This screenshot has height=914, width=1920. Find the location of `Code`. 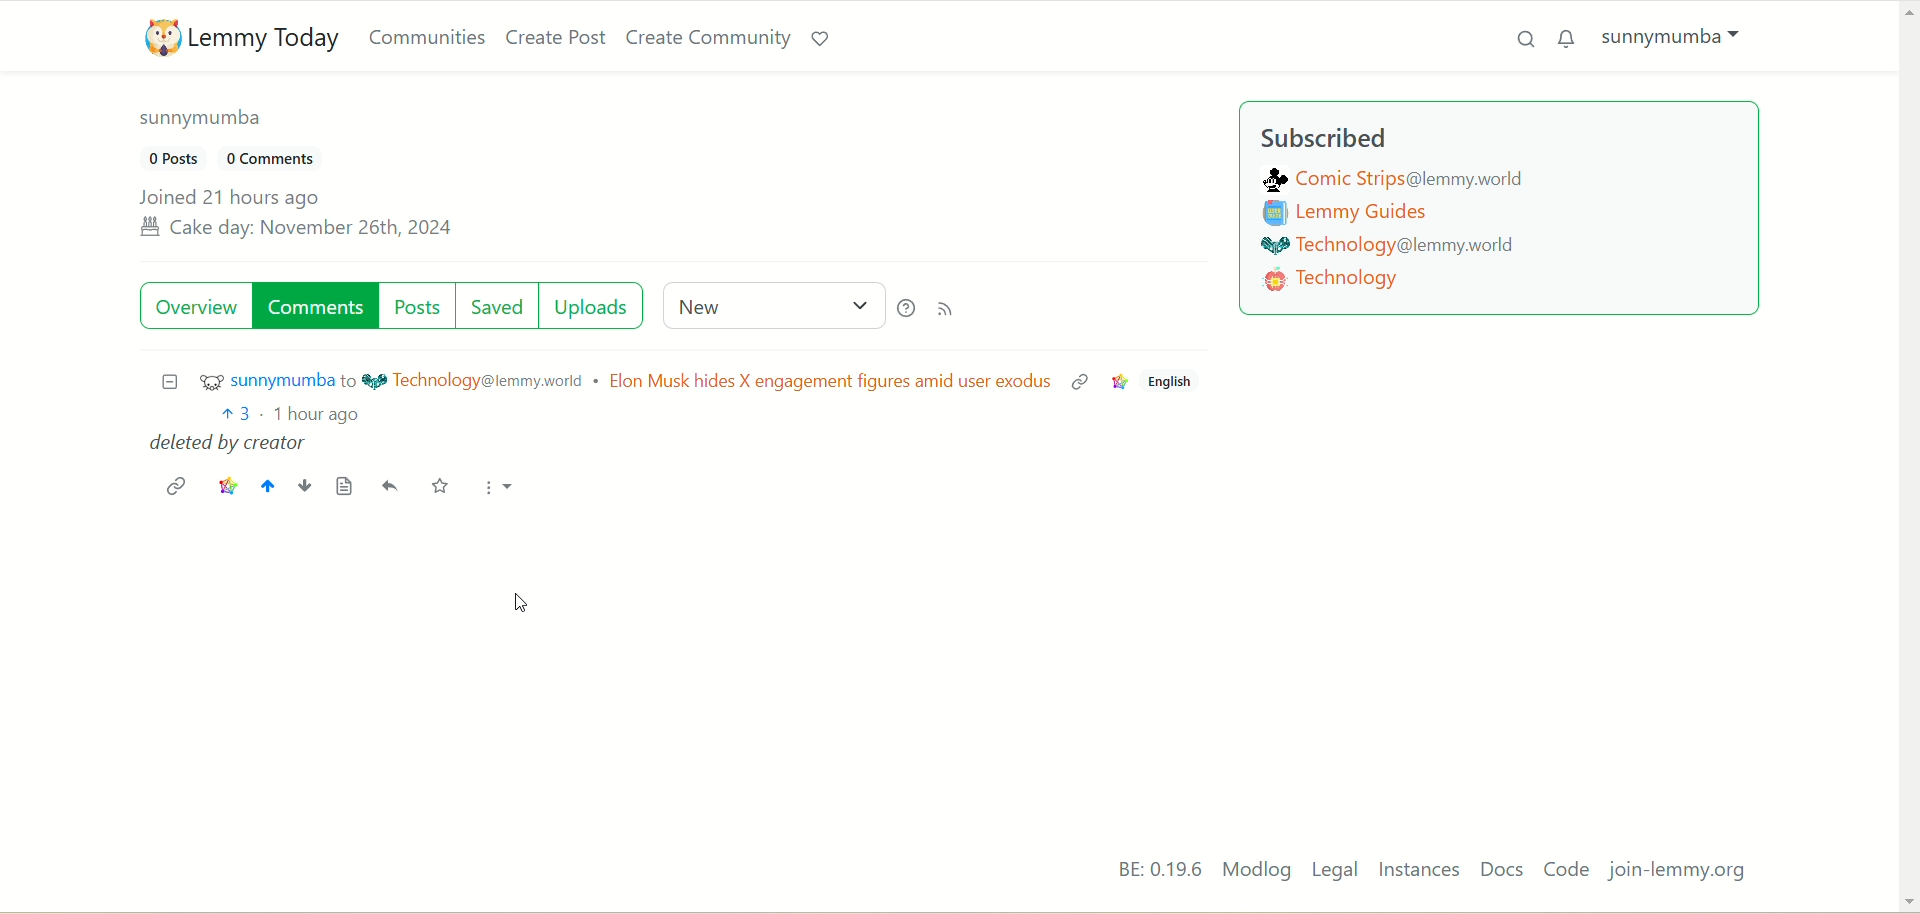

Code is located at coordinates (1568, 869).